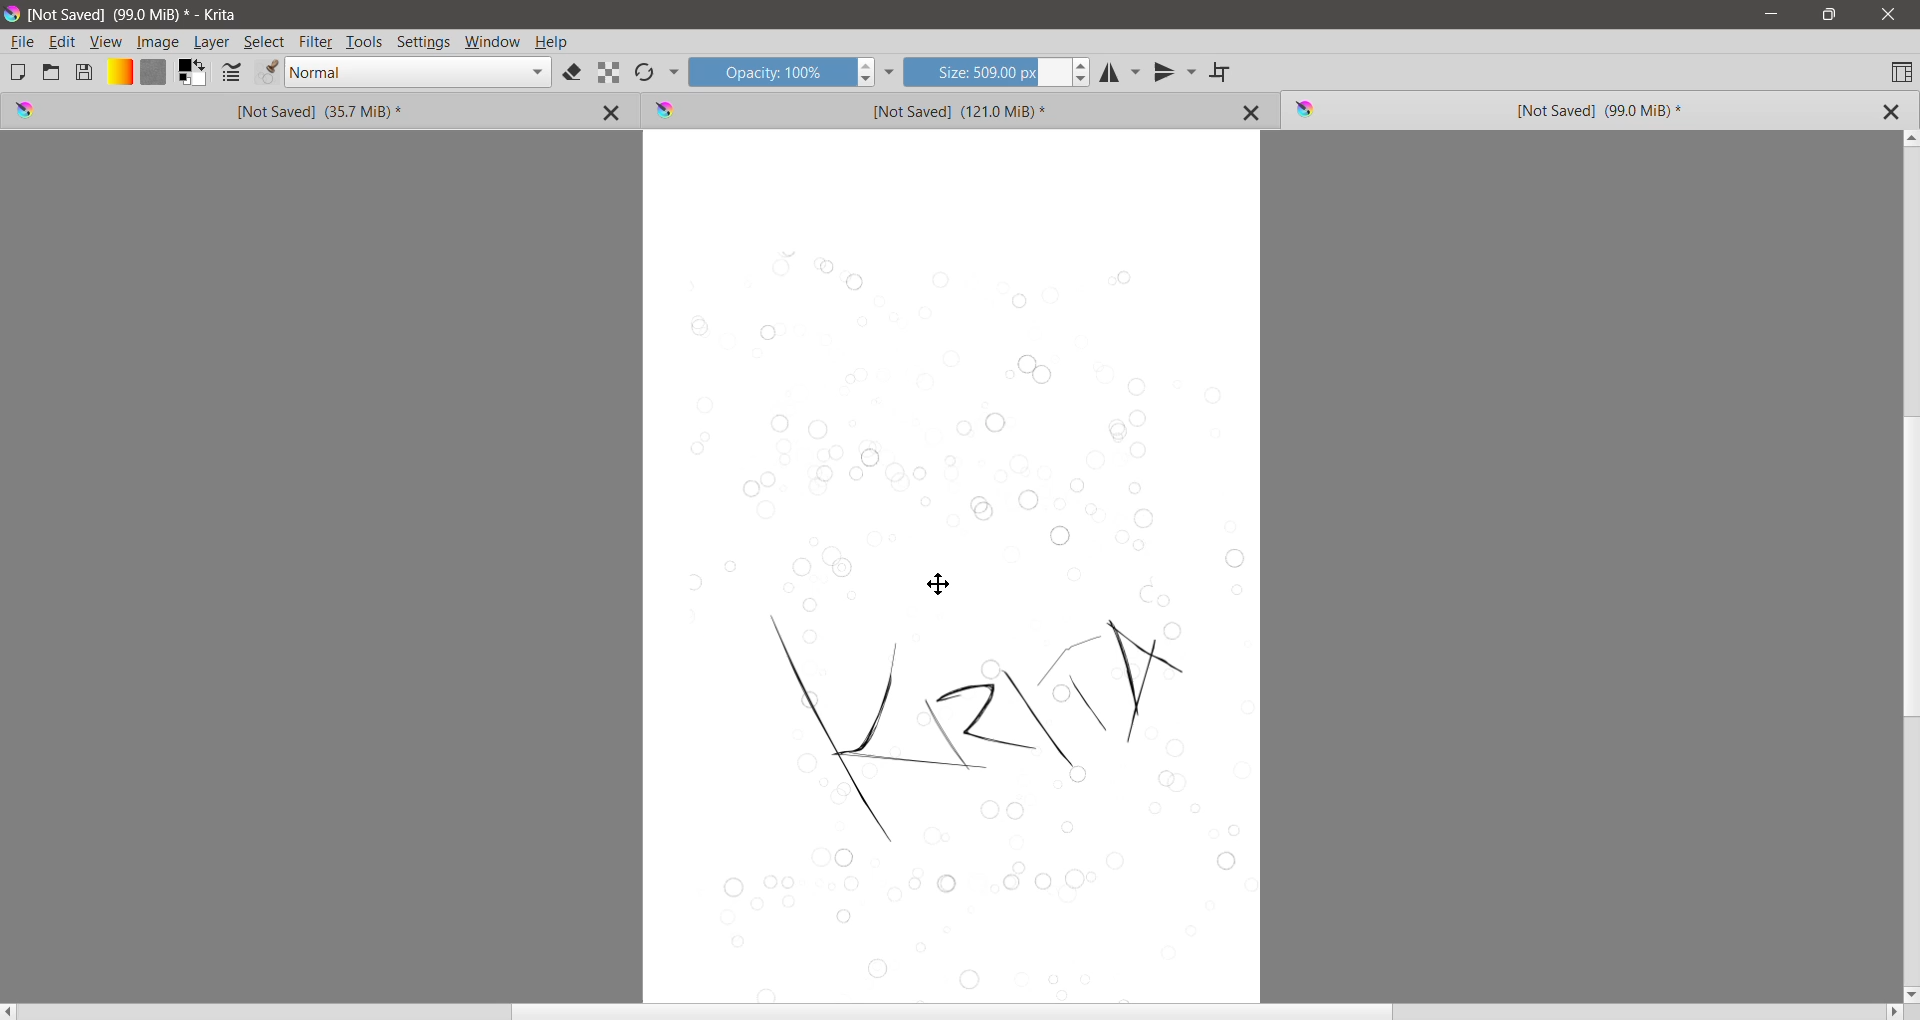 Image resolution: width=1920 pixels, height=1020 pixels. Describe the element at coordinates (1829, 15) in the screenshot. I see `Restore Down` at that location.